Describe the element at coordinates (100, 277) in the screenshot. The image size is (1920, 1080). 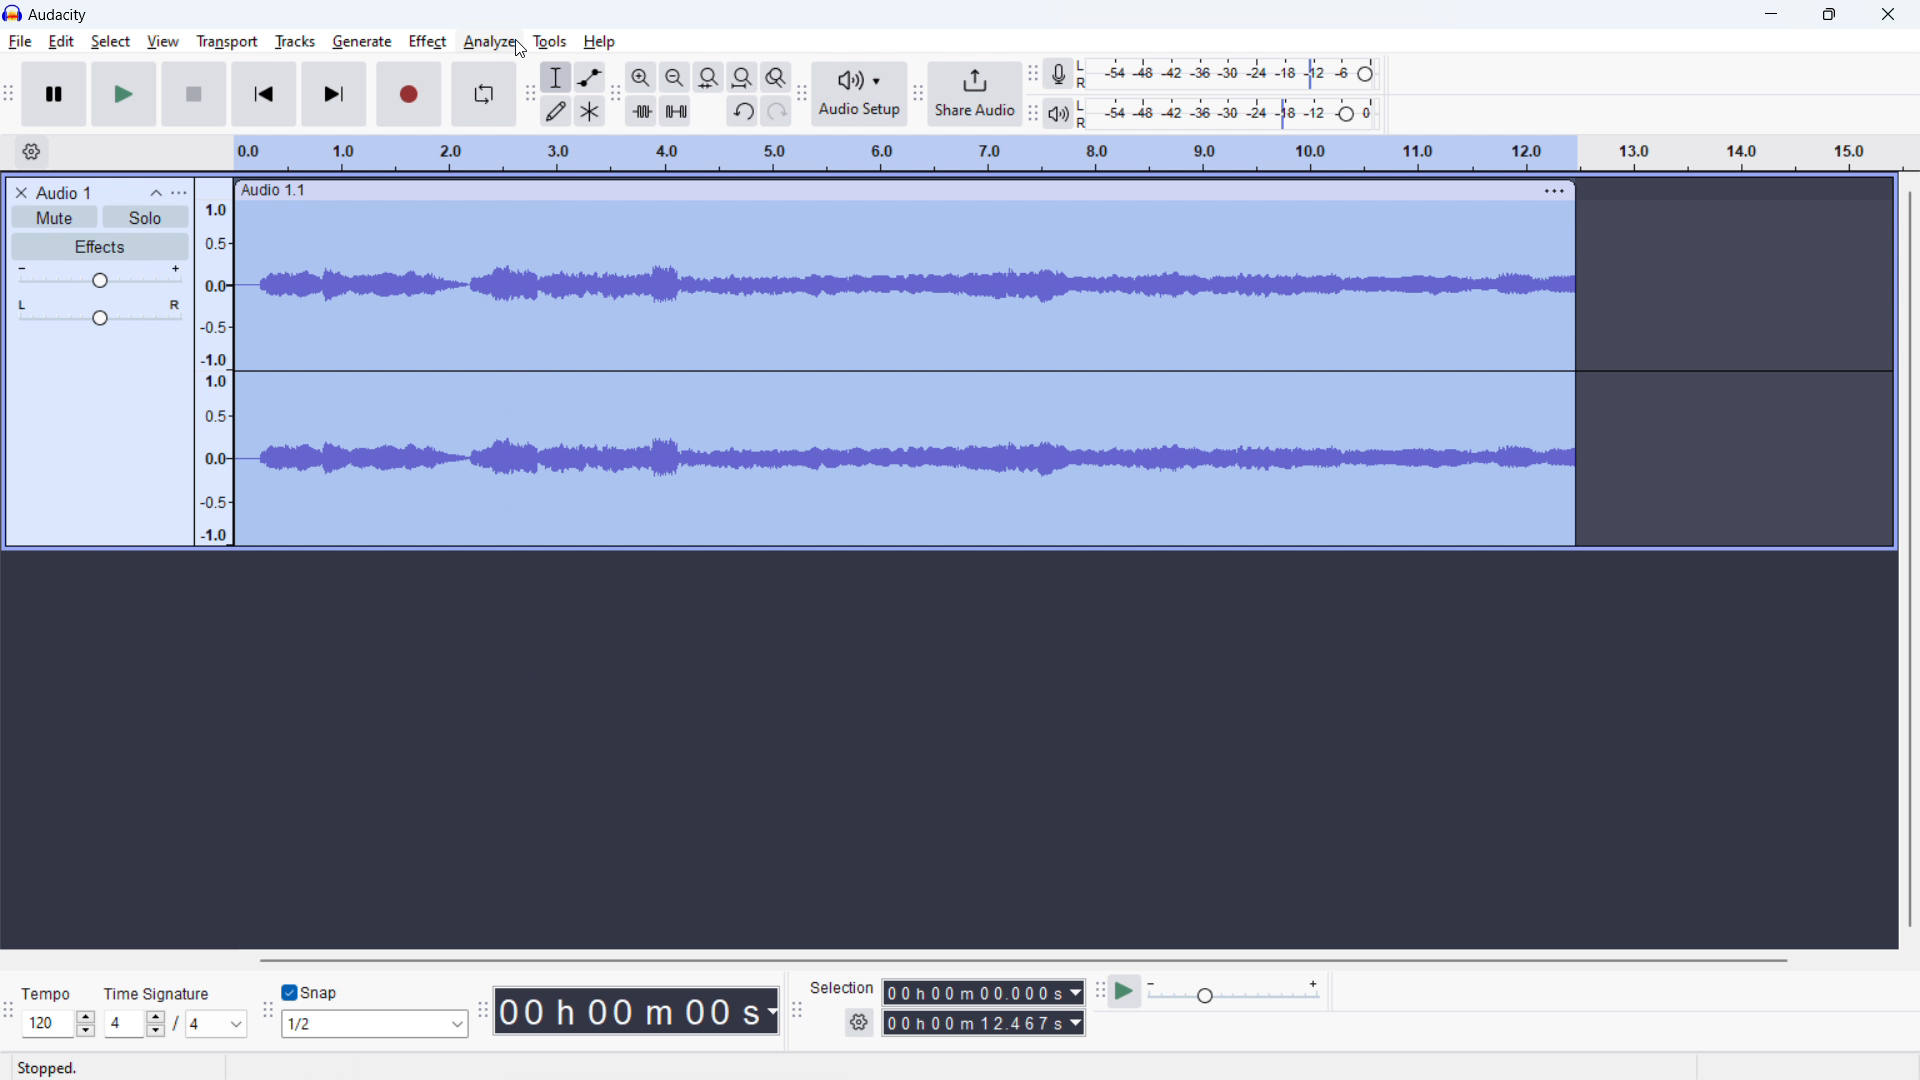
I see `gain` at that location.